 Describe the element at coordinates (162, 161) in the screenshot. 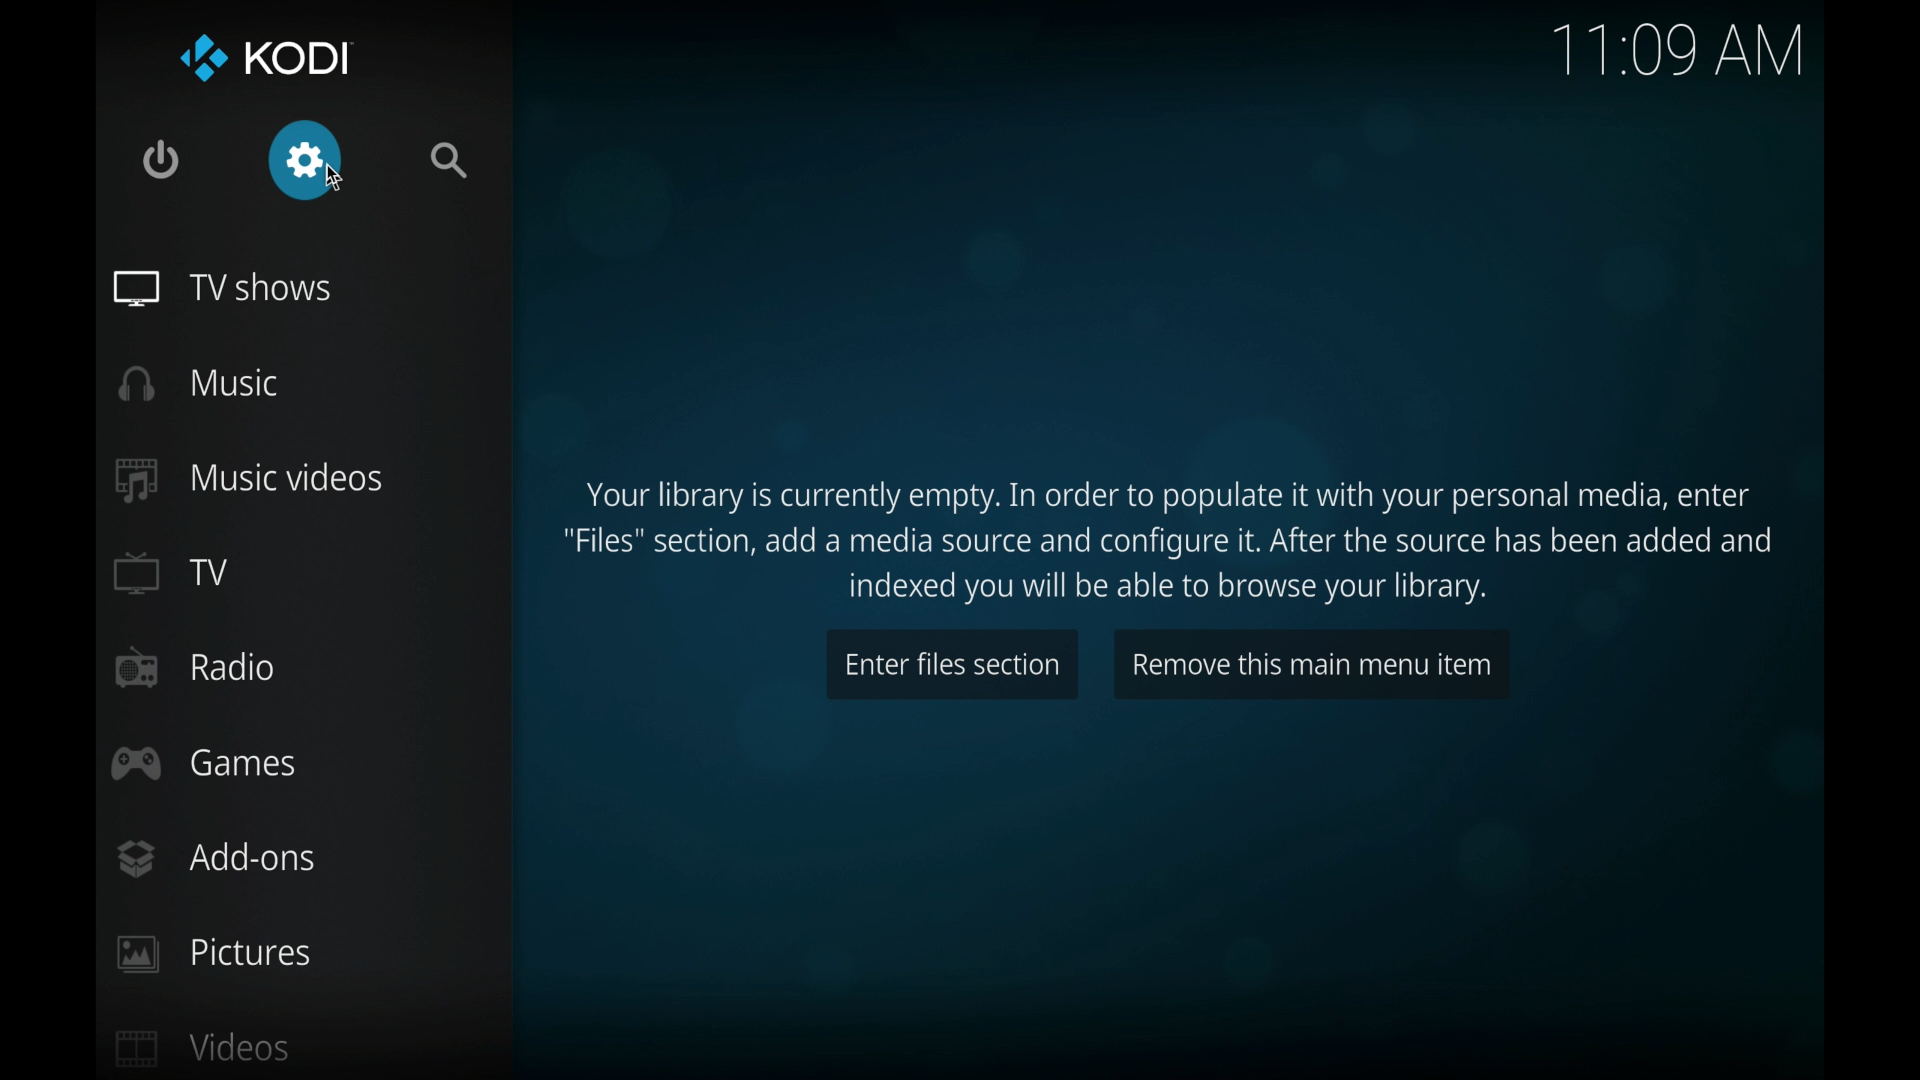

I see `quit kodi` at that location.